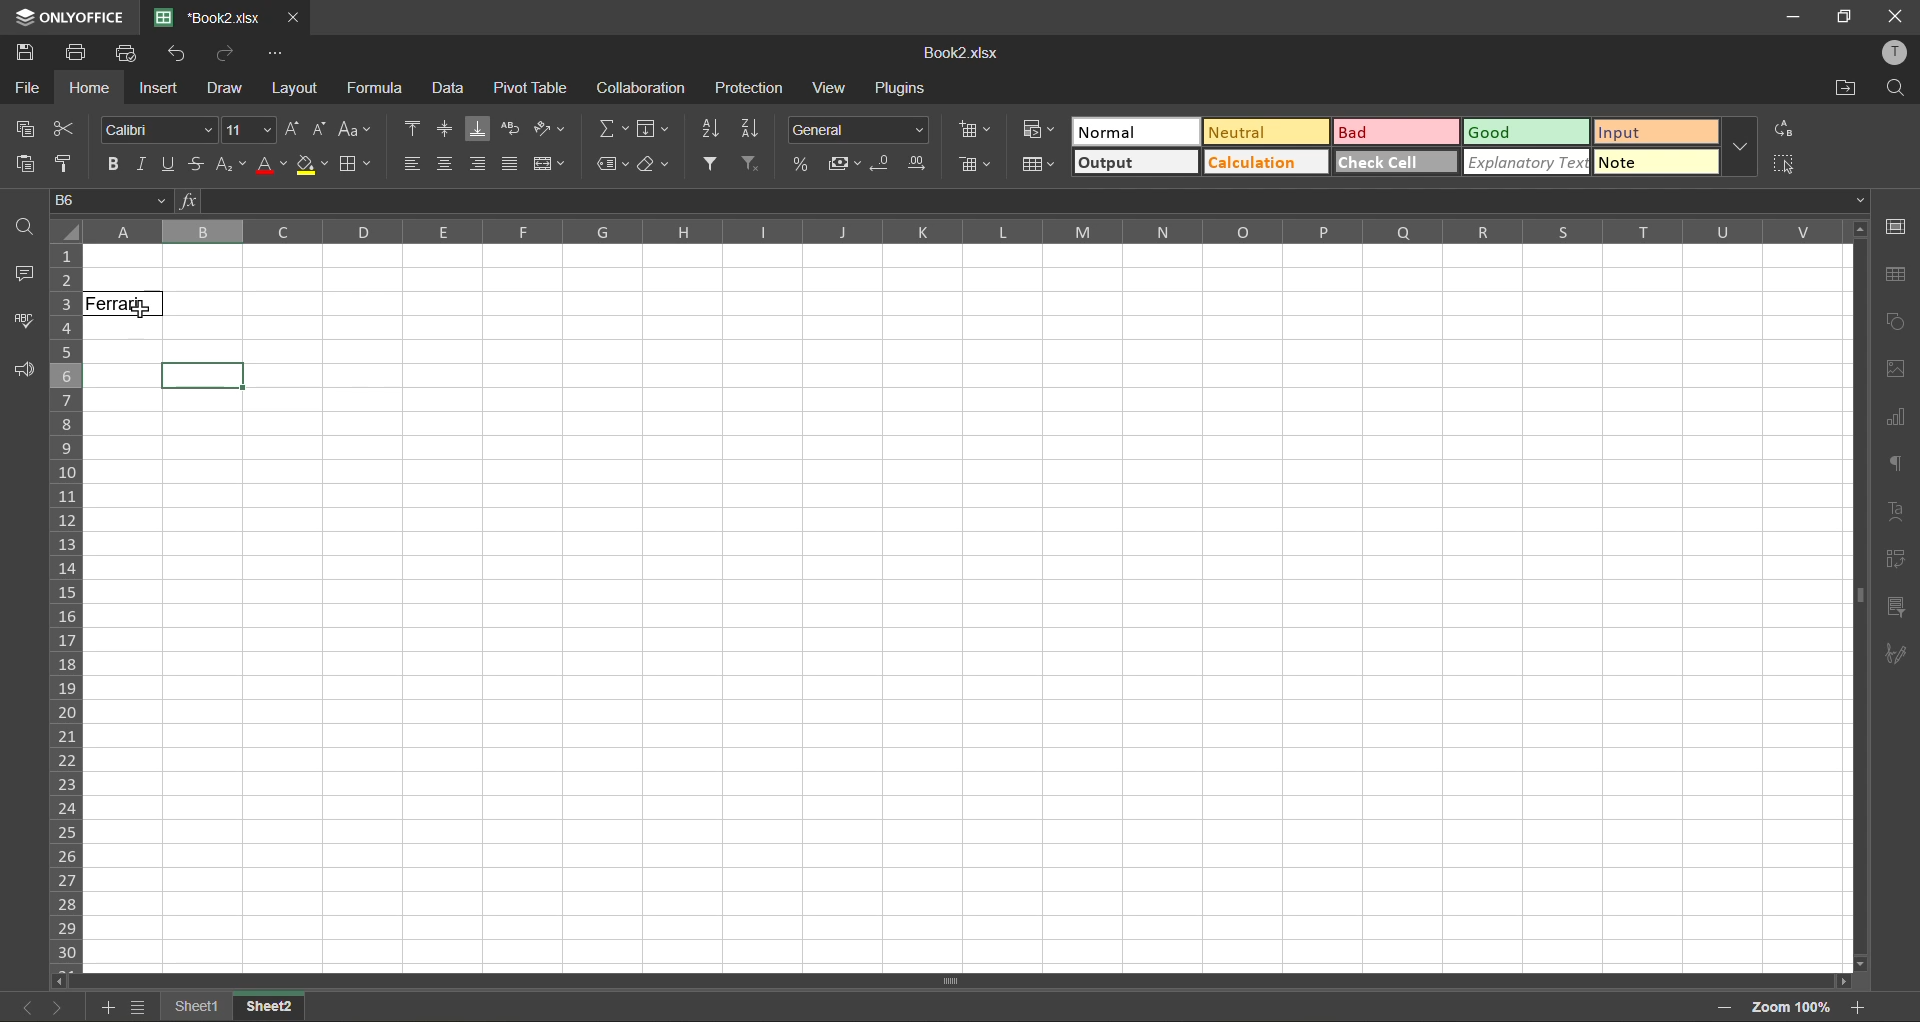 Image resolution: width=1920 pixels, height=1022 pixels. I want to click on maximize, so click(1845, 18).